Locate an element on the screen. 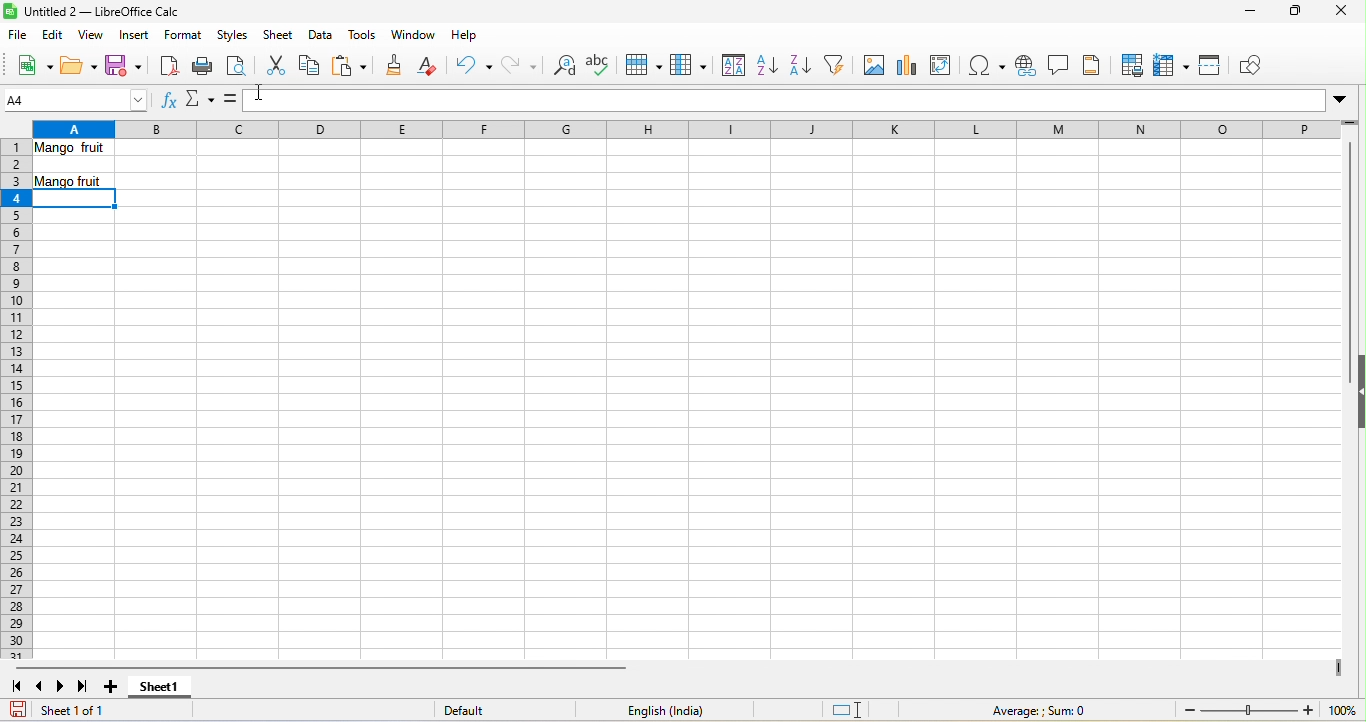 Image resolution: width=1366 pixels, height=722 pixels. text language is located at coordinates (666, 709).